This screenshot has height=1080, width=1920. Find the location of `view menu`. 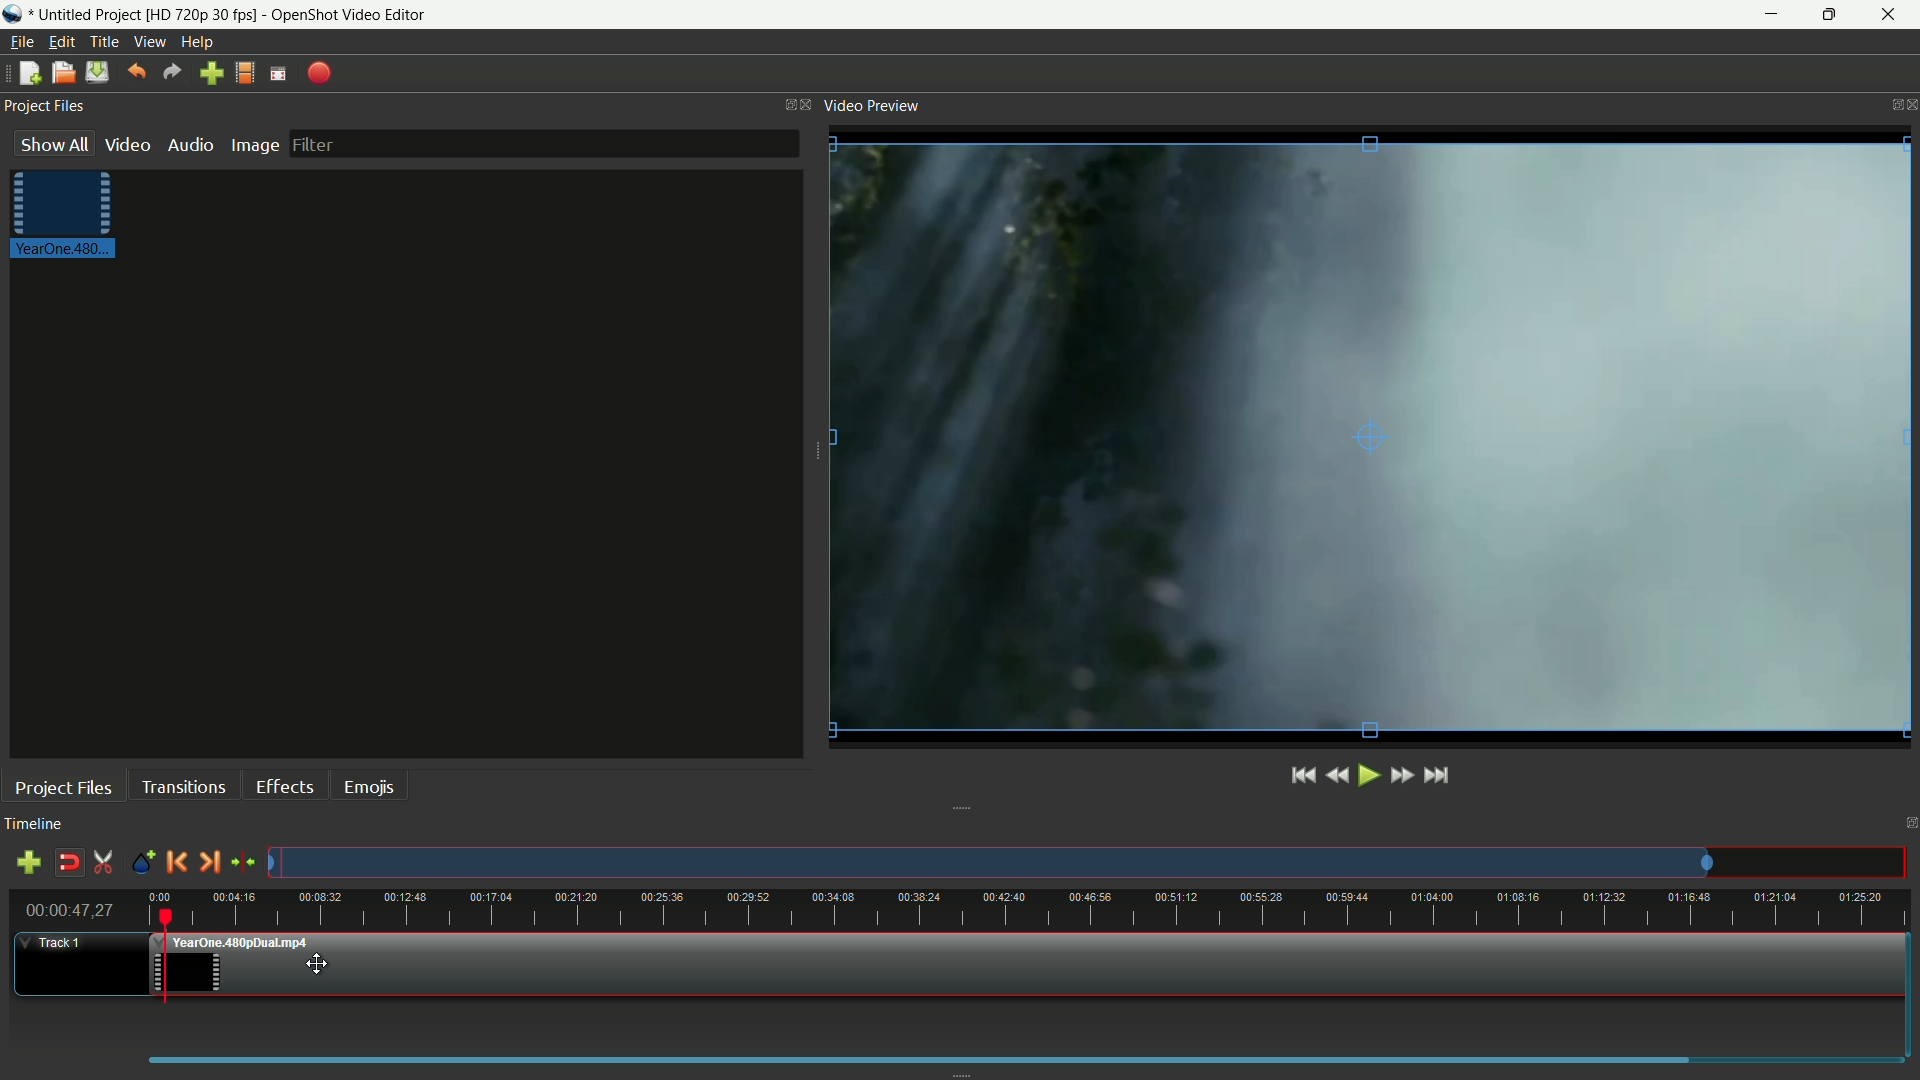

view menu is located at coordinates (149, 43).